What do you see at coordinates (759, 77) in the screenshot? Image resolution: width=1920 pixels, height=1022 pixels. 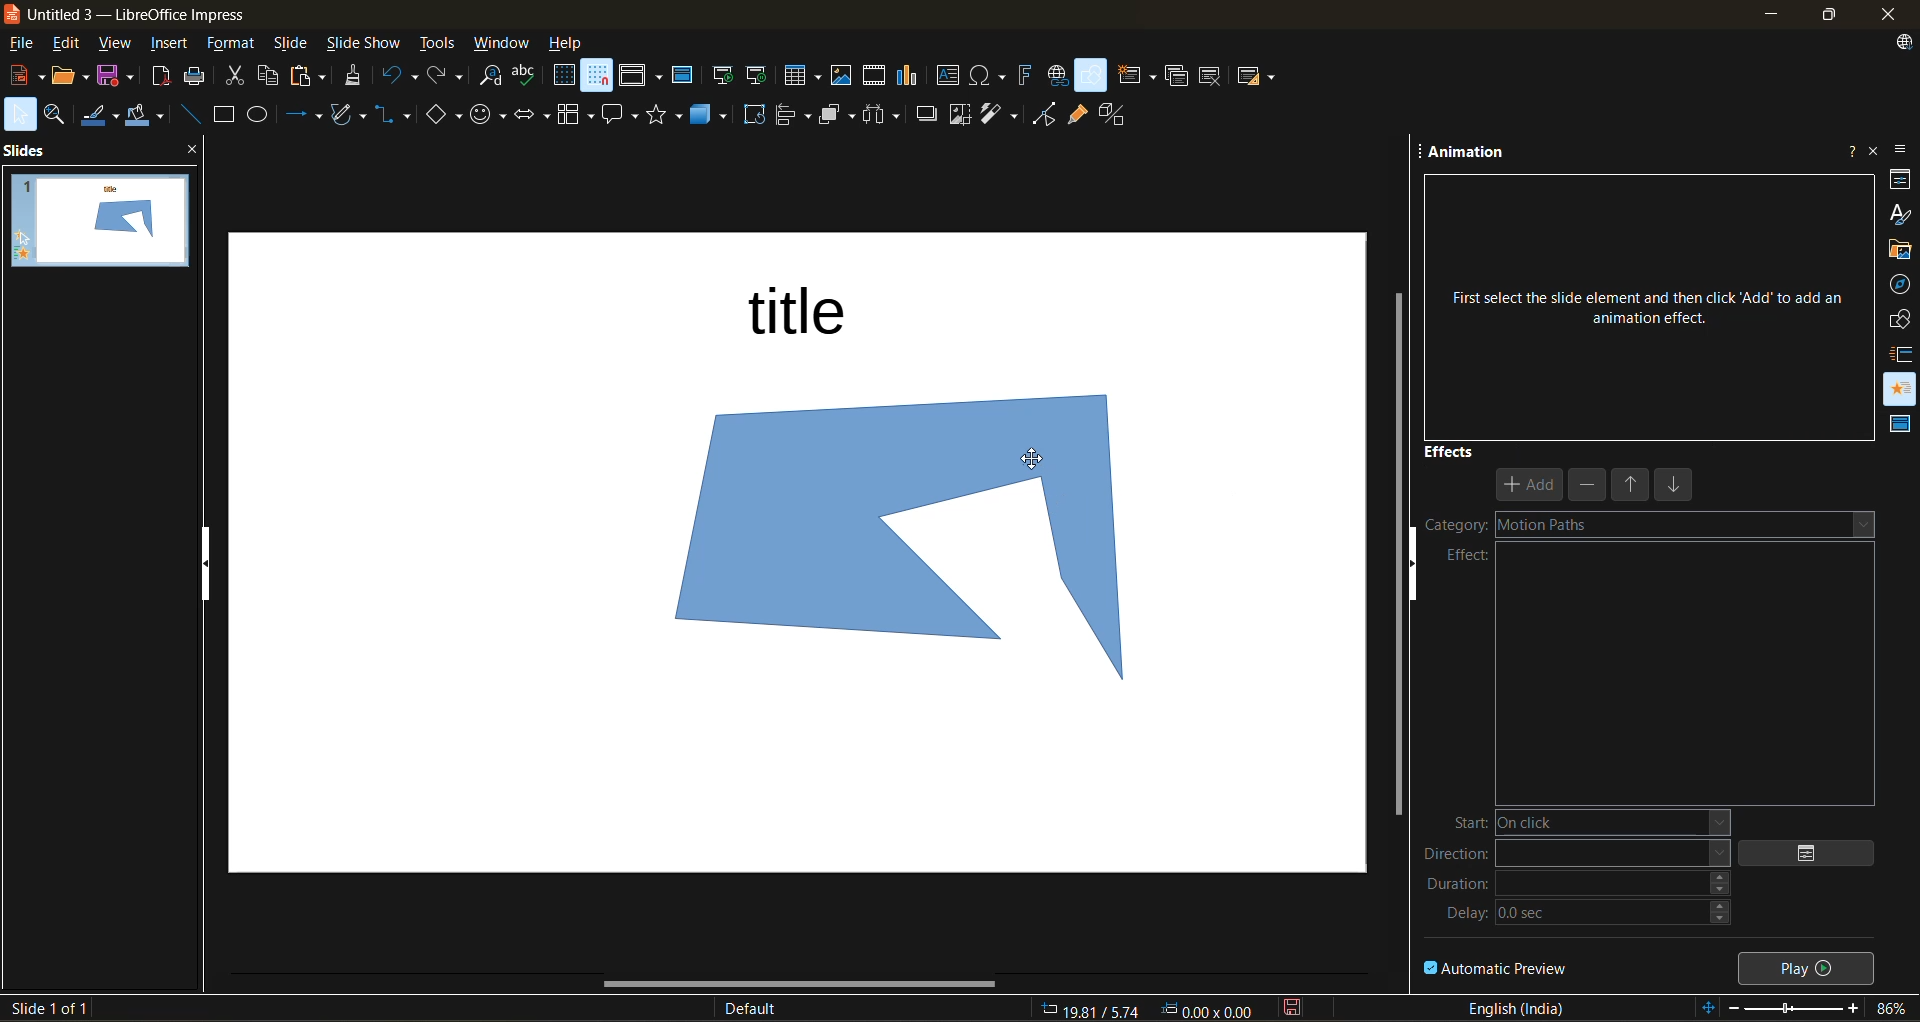 I see `start from current slide` at bounding box center [759, 77].